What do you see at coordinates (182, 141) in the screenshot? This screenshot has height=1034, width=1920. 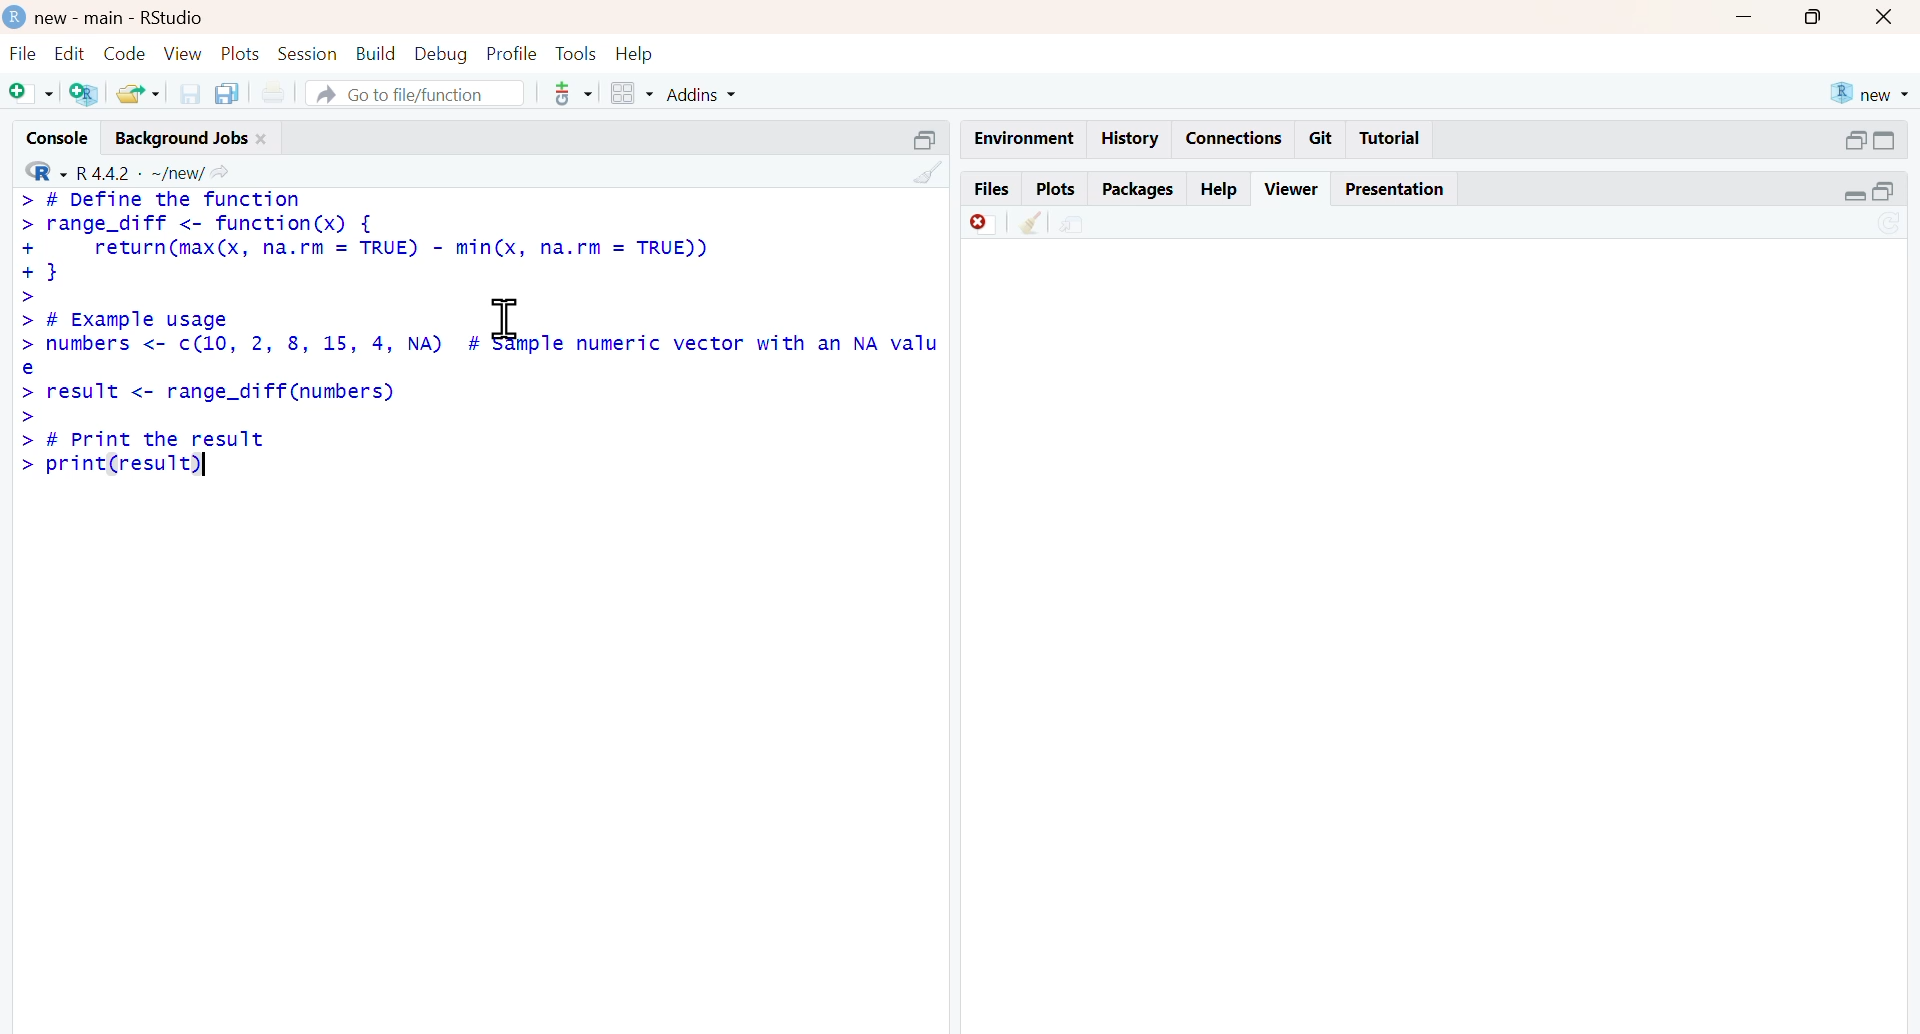 I see `background jobs` at bounding box center [182, 141].